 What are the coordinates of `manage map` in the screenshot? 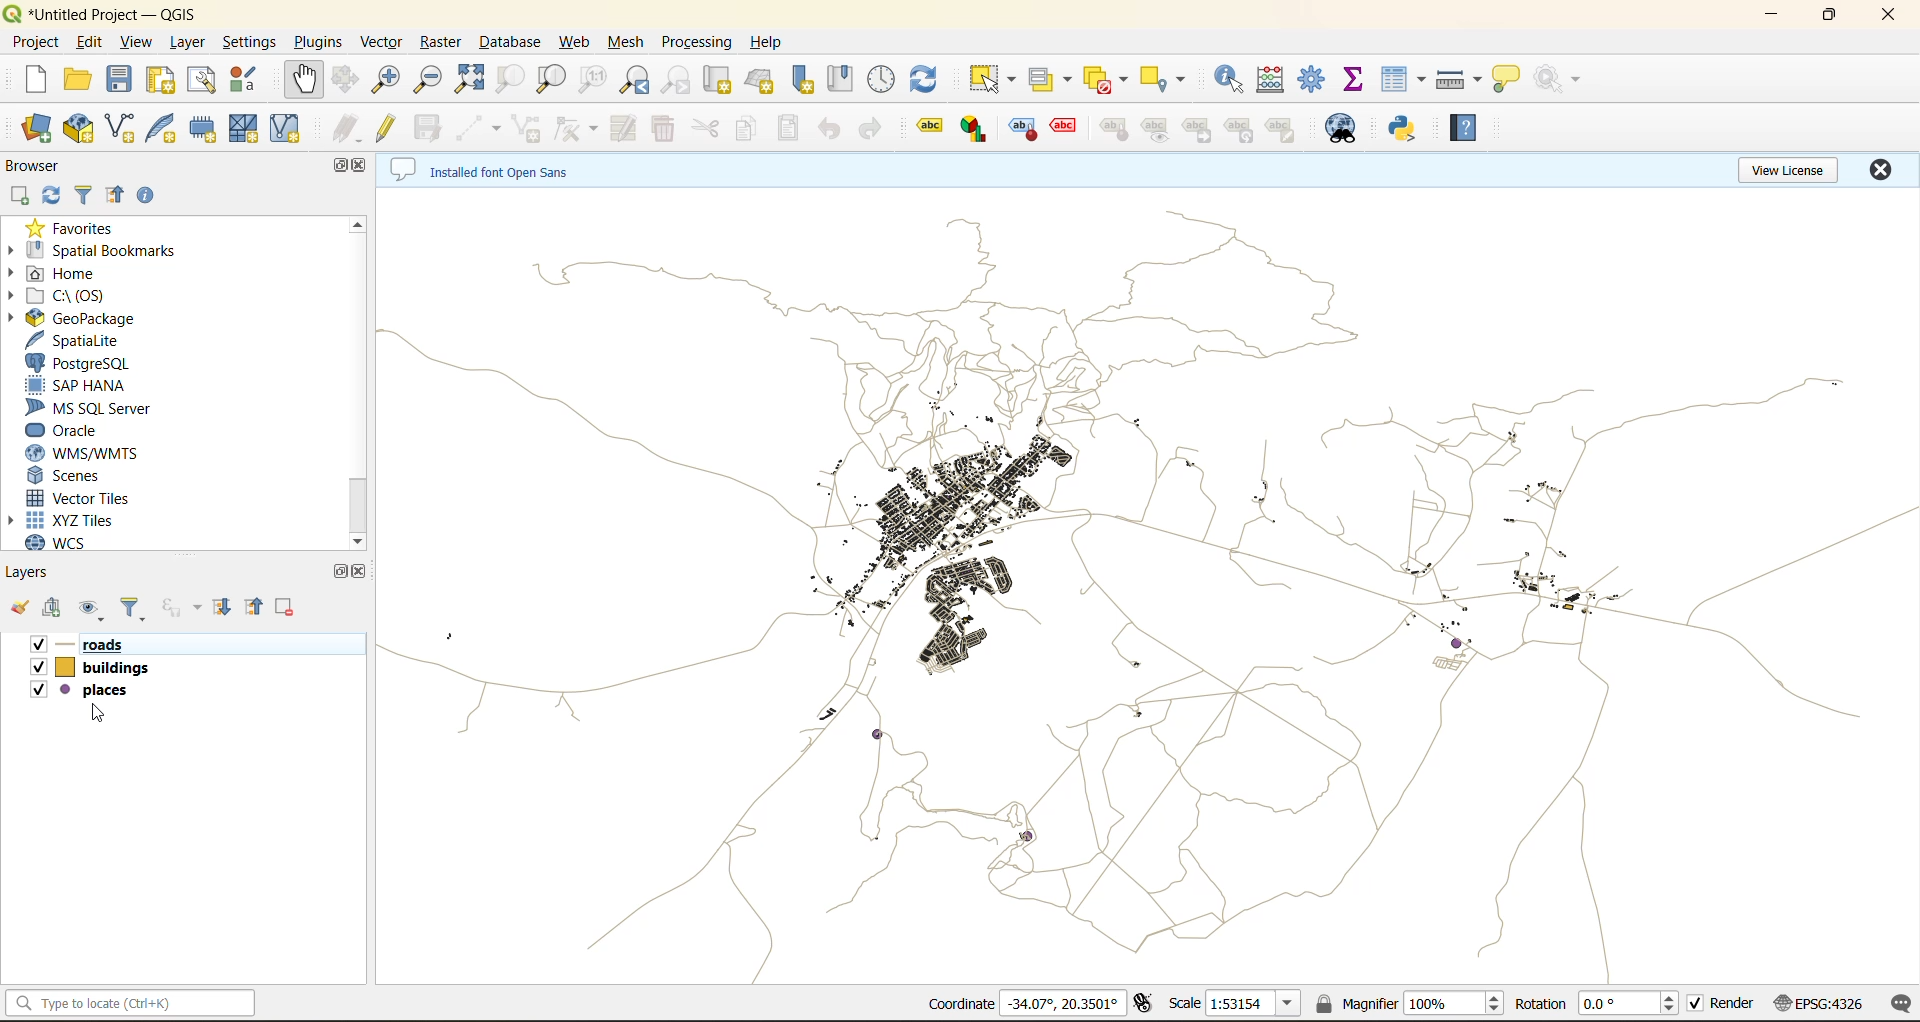 It's located at (94, 607).